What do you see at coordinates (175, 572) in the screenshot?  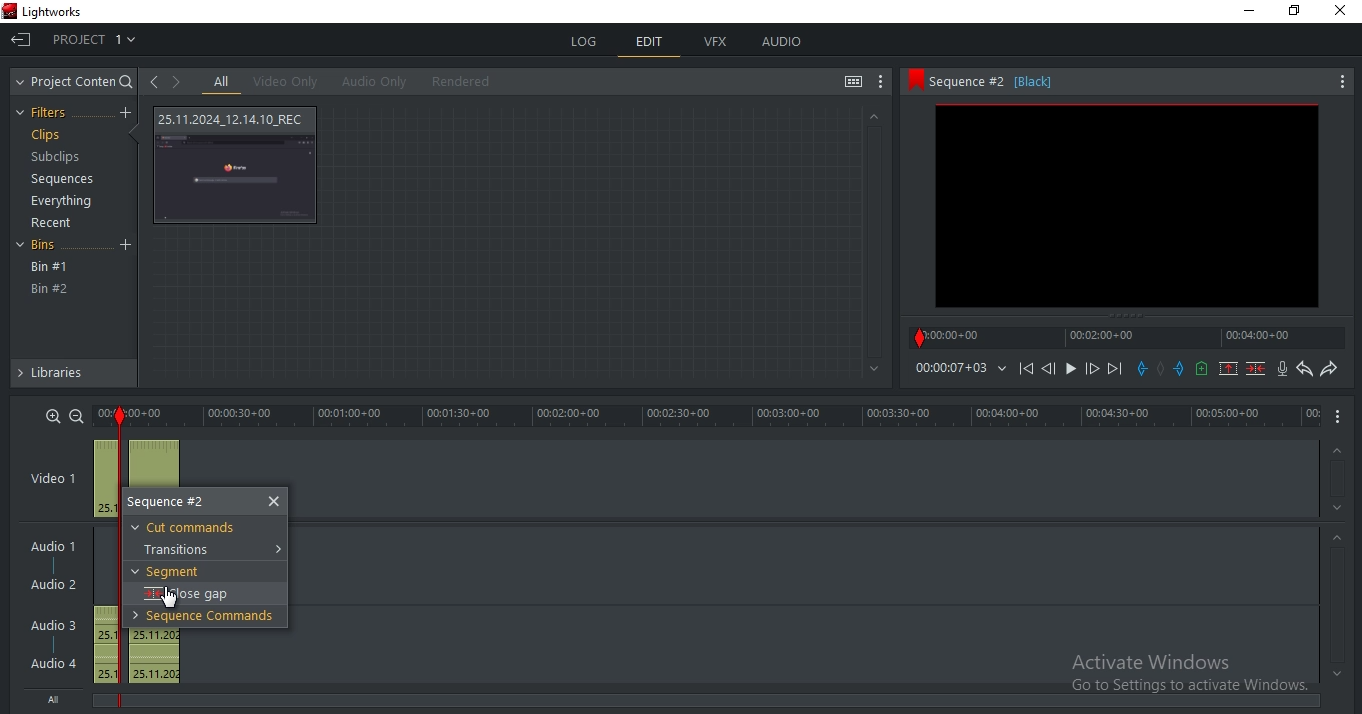 I see `segment` at bounding box center [175, 572].